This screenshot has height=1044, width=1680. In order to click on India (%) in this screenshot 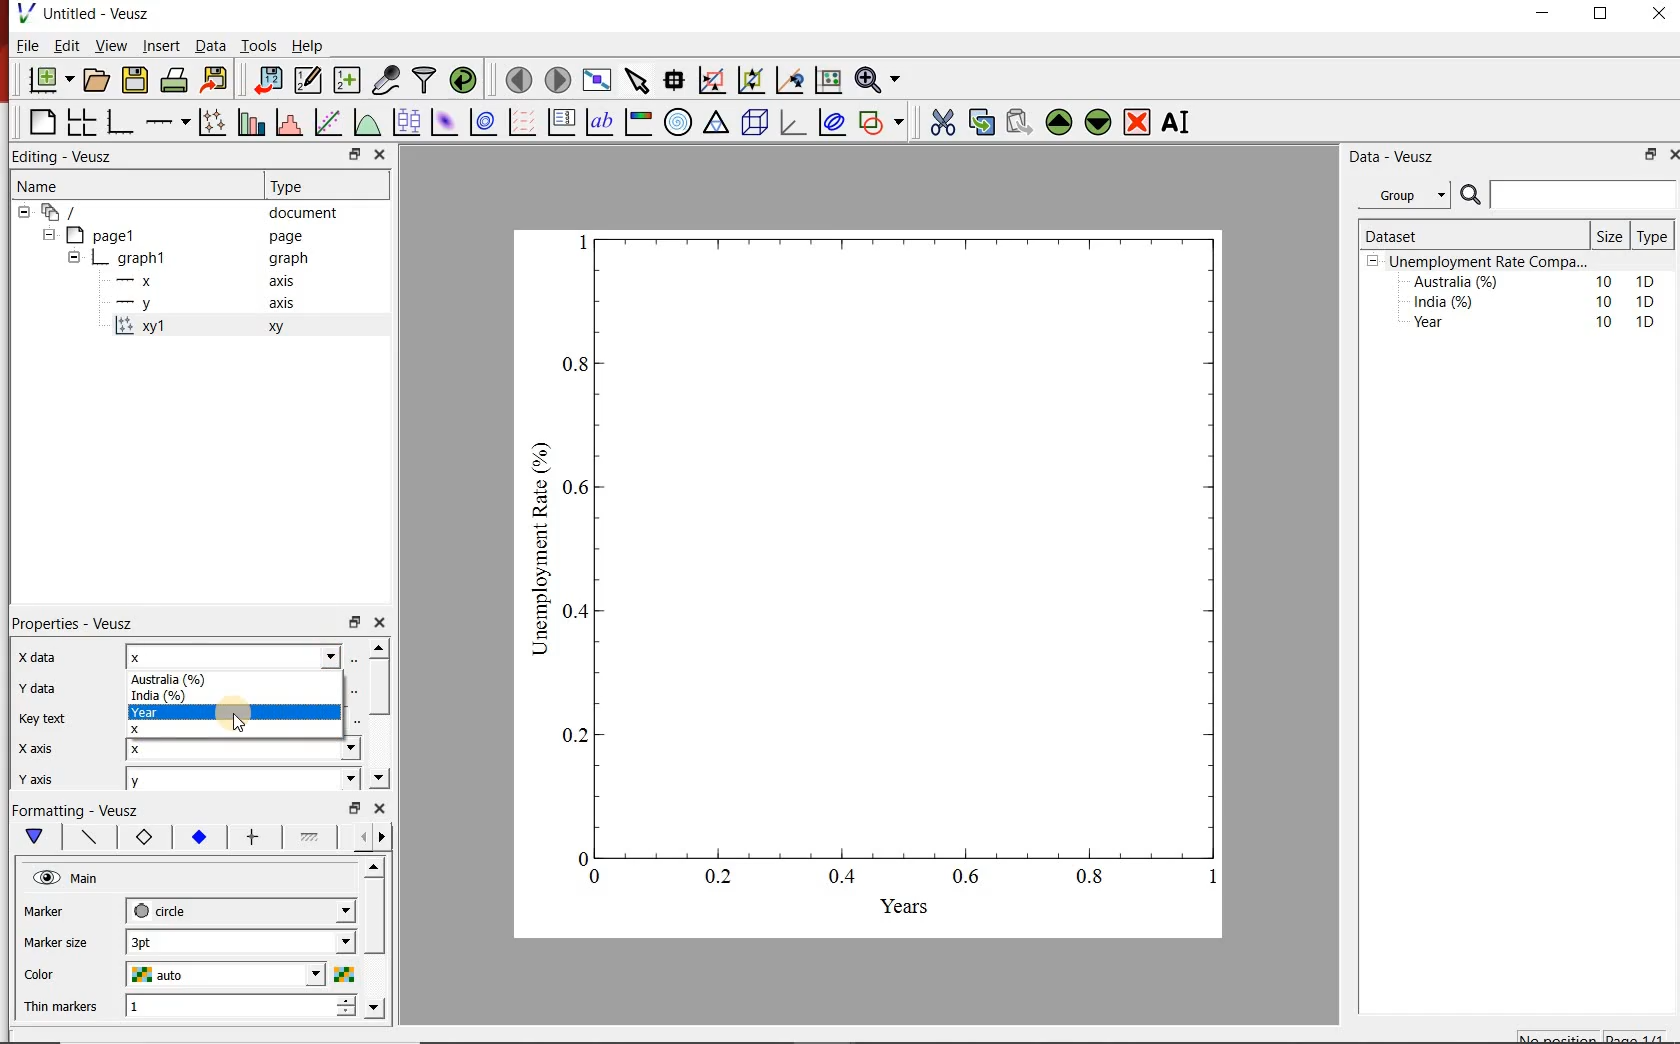, I will do `click(235, 697)`.